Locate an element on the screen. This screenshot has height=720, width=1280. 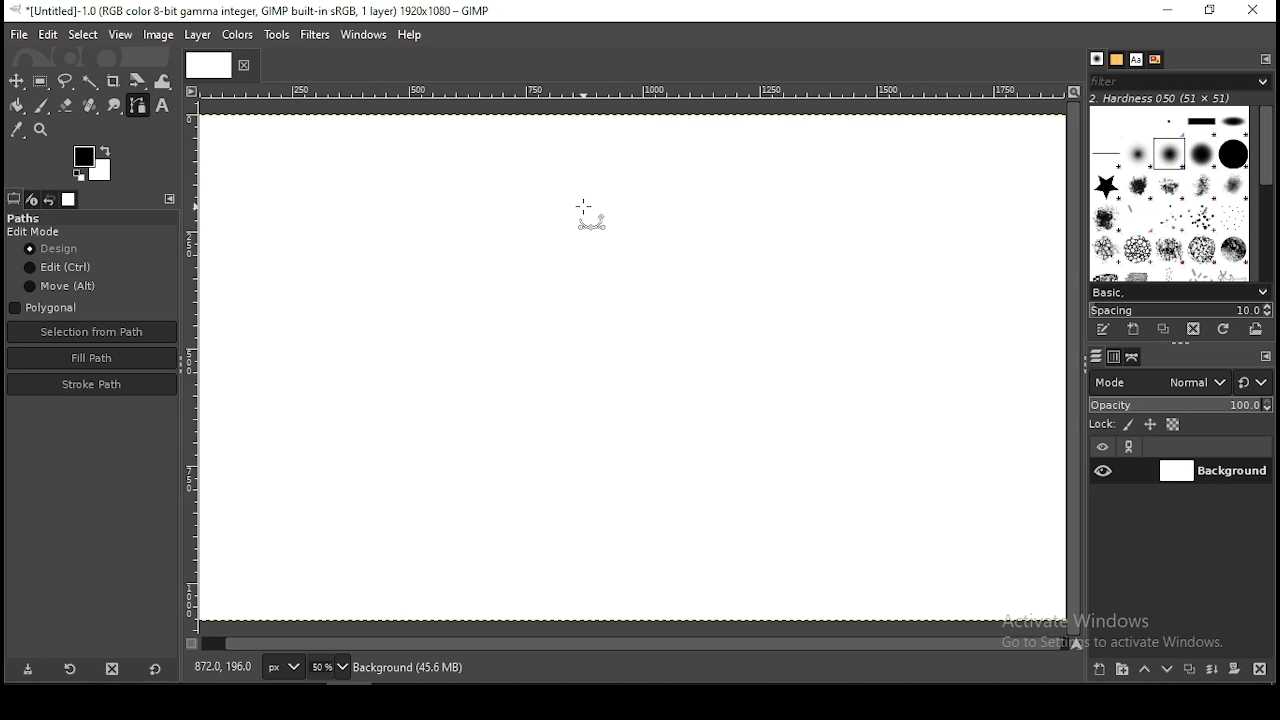
windows is located at coordinates (363, 33).